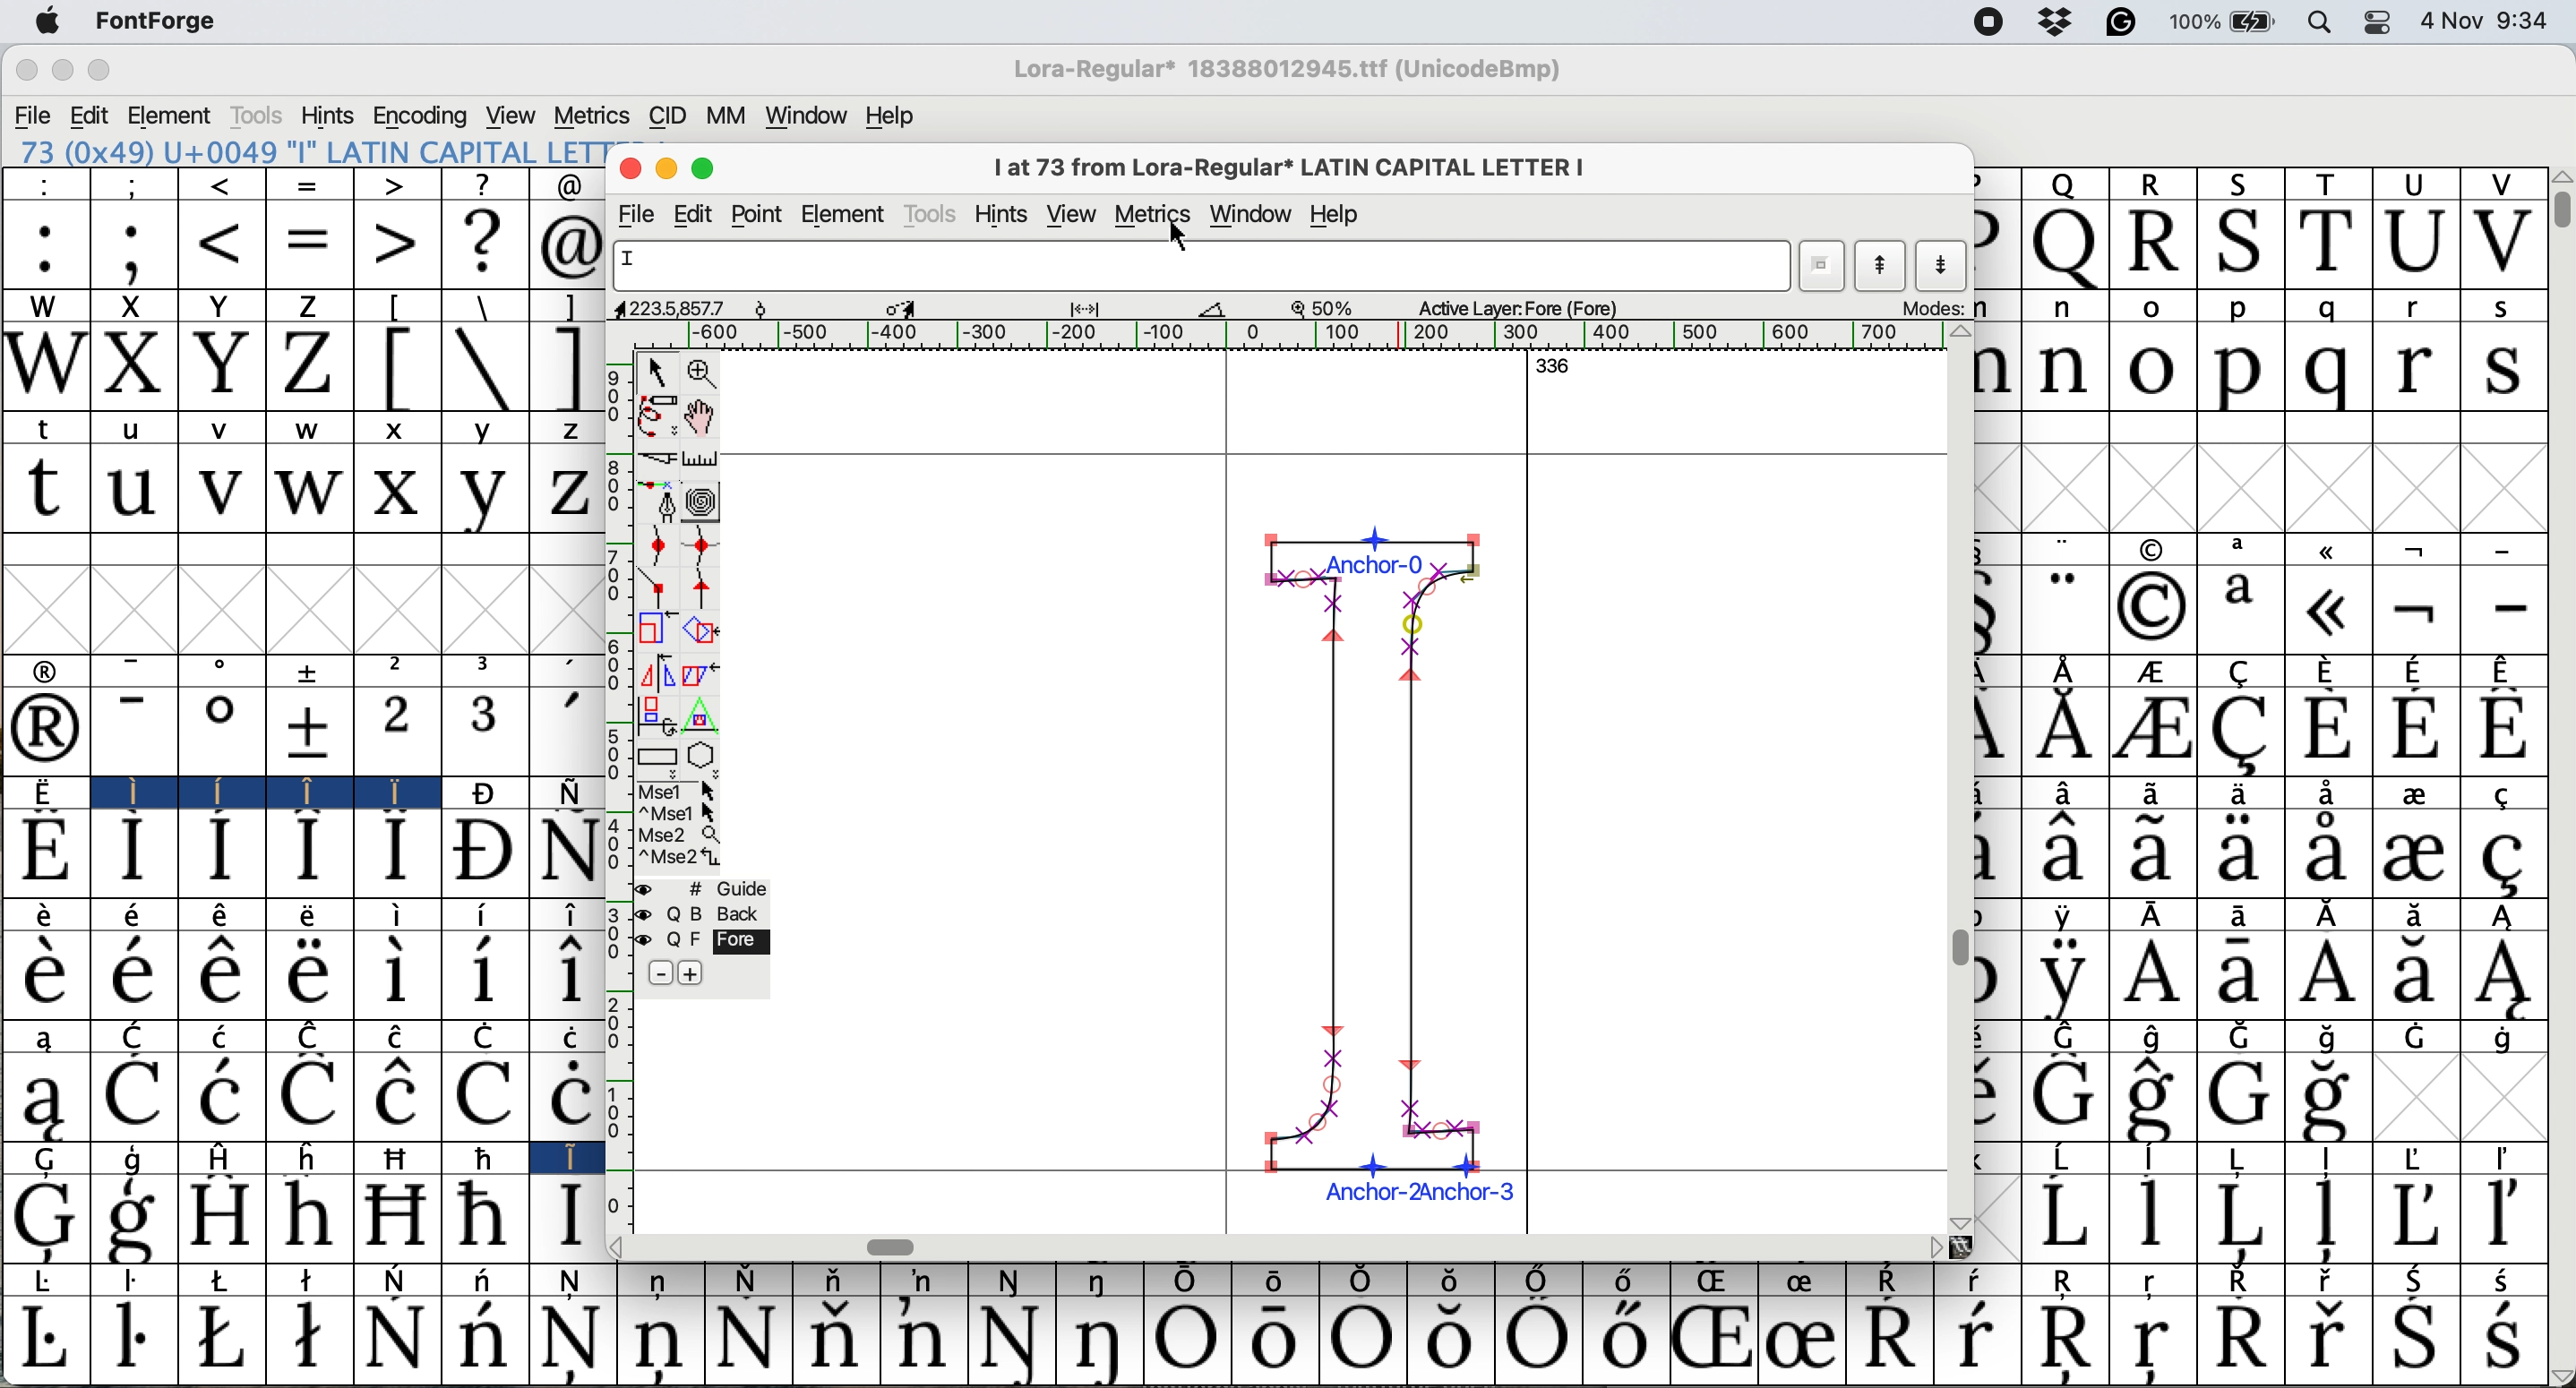 The width and height of the screenshot is (2576, 1388). What do you see at coordinates (657, 589) in the screenshot?
I see `comer point` at bounding box center [657, 589].